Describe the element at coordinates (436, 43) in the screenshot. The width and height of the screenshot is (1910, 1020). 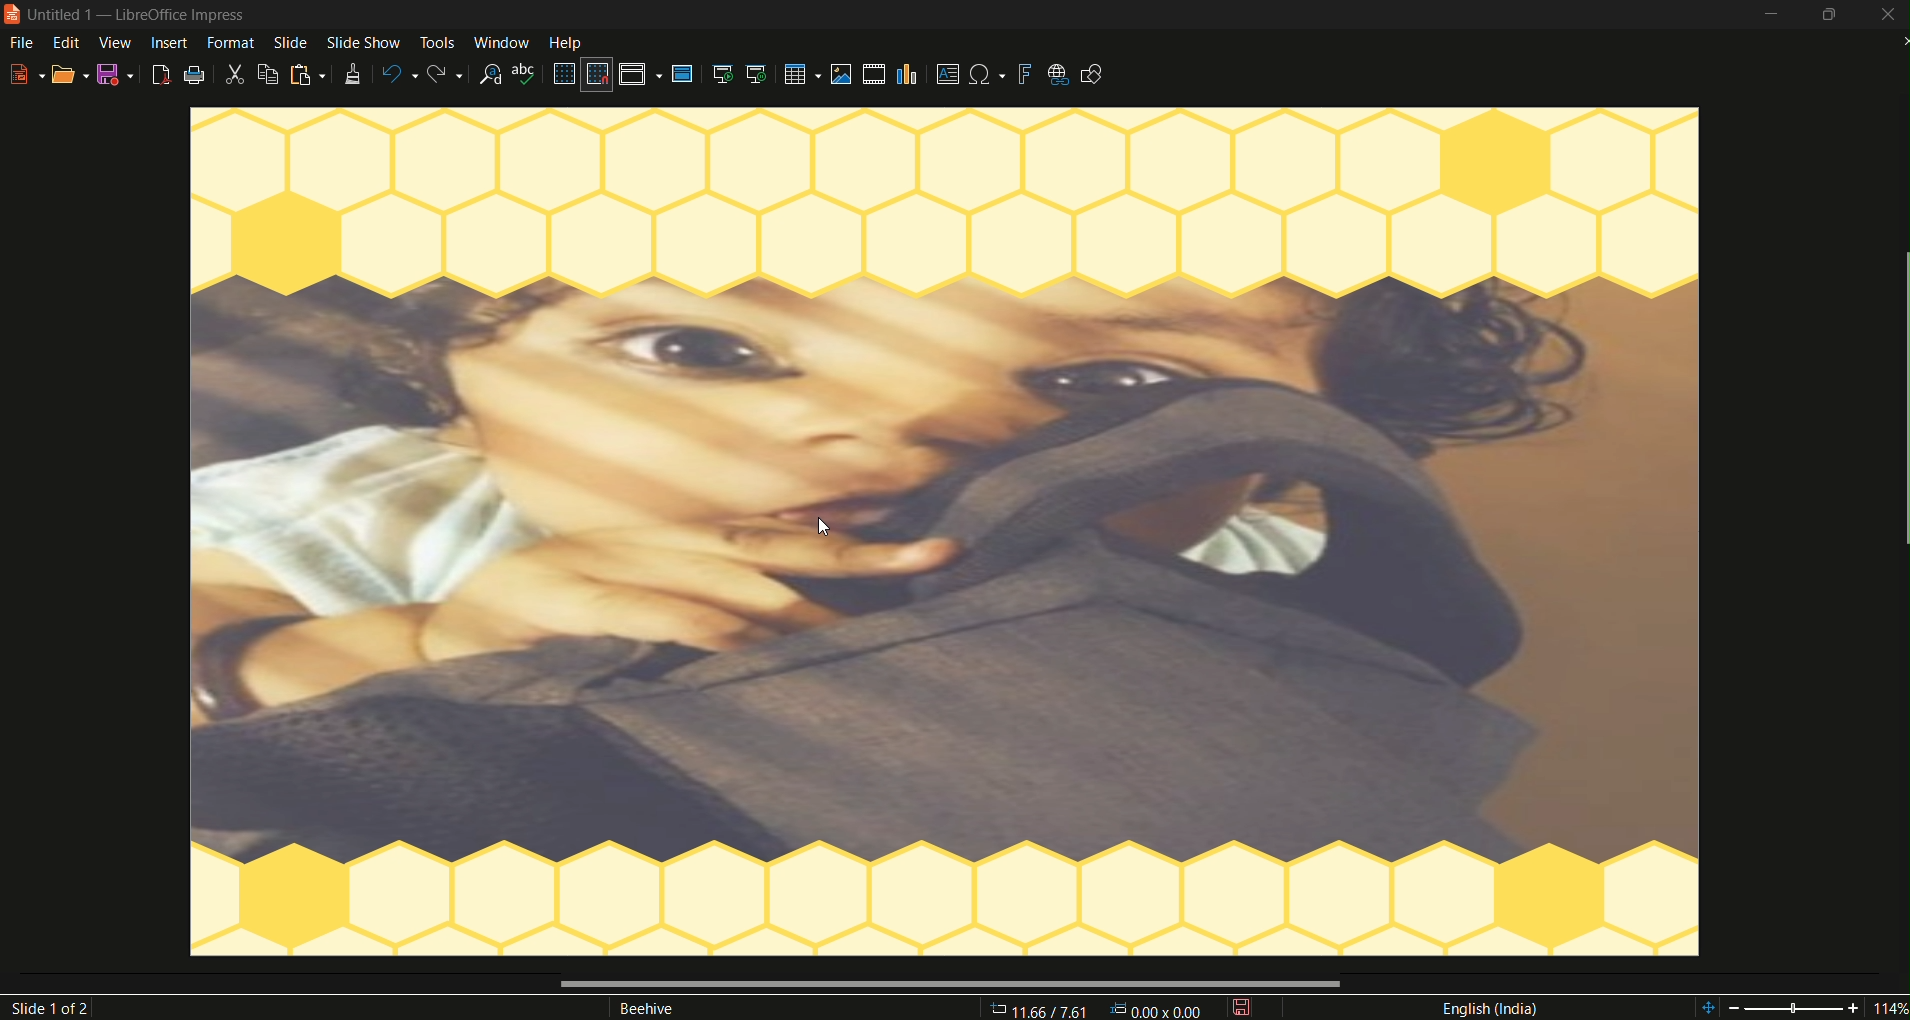
I see `tools` at that location.